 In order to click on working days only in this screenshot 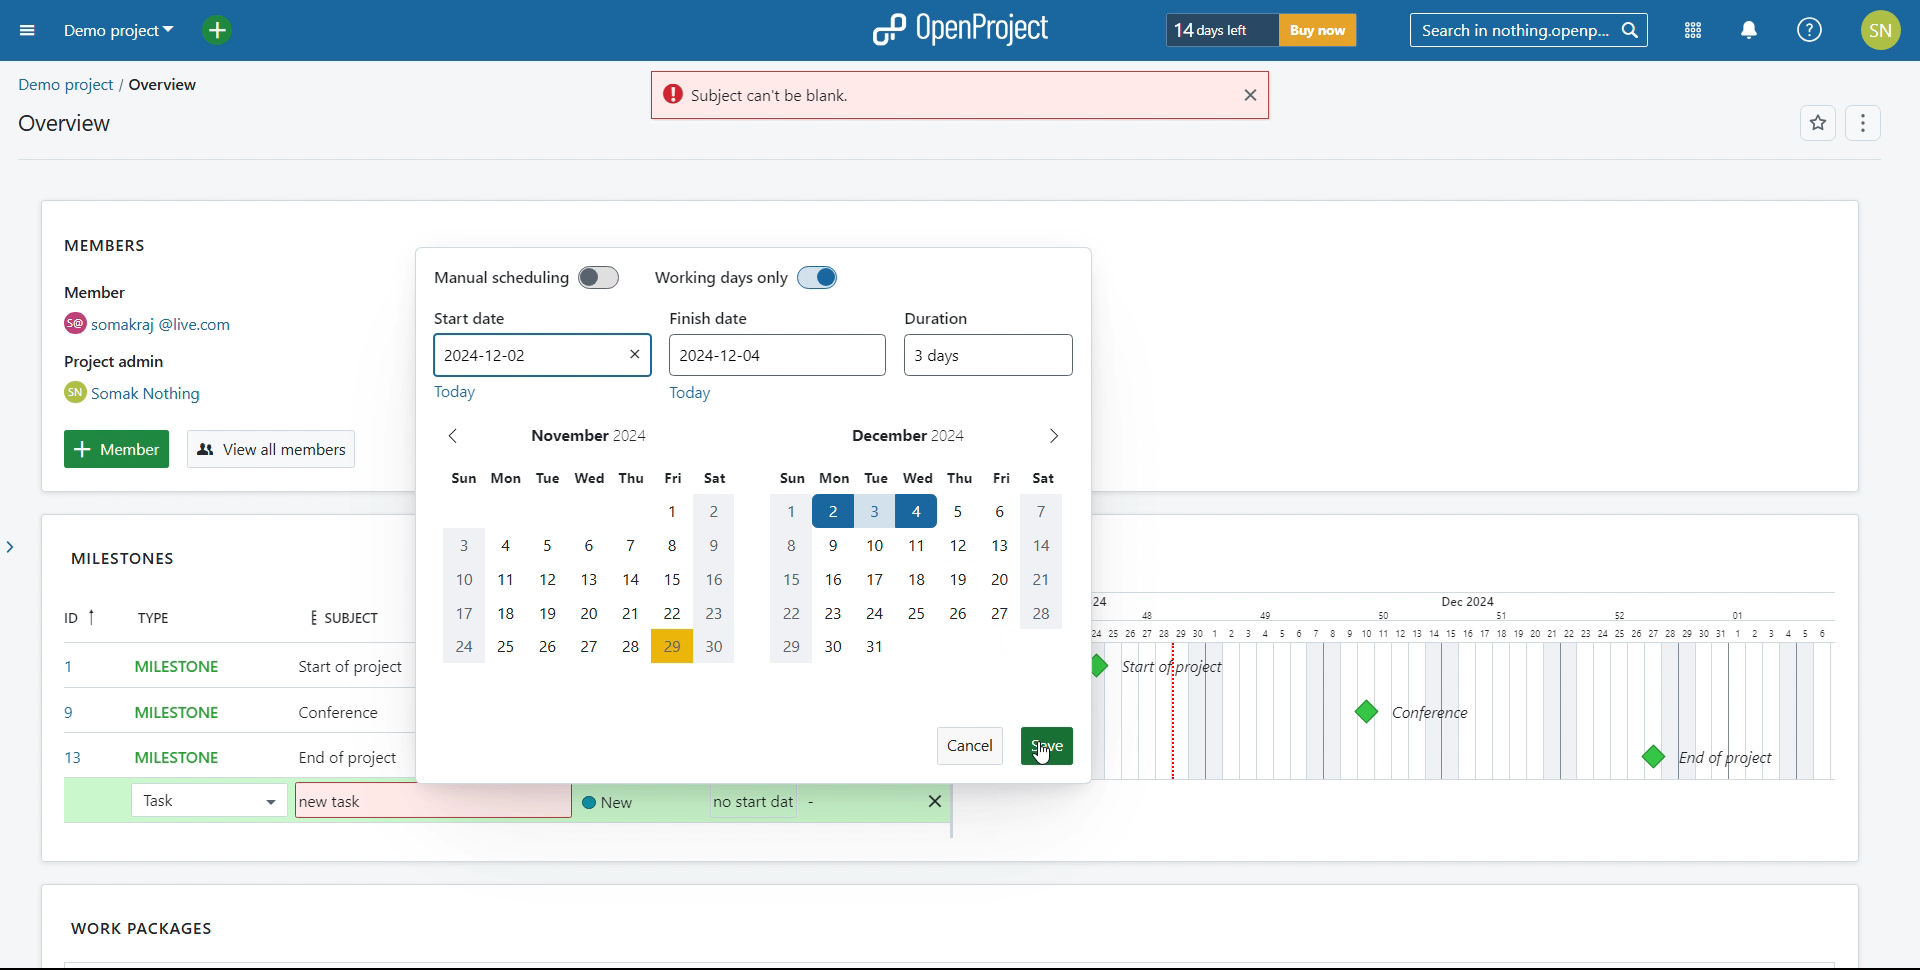, I will do `click(747, 279)`.